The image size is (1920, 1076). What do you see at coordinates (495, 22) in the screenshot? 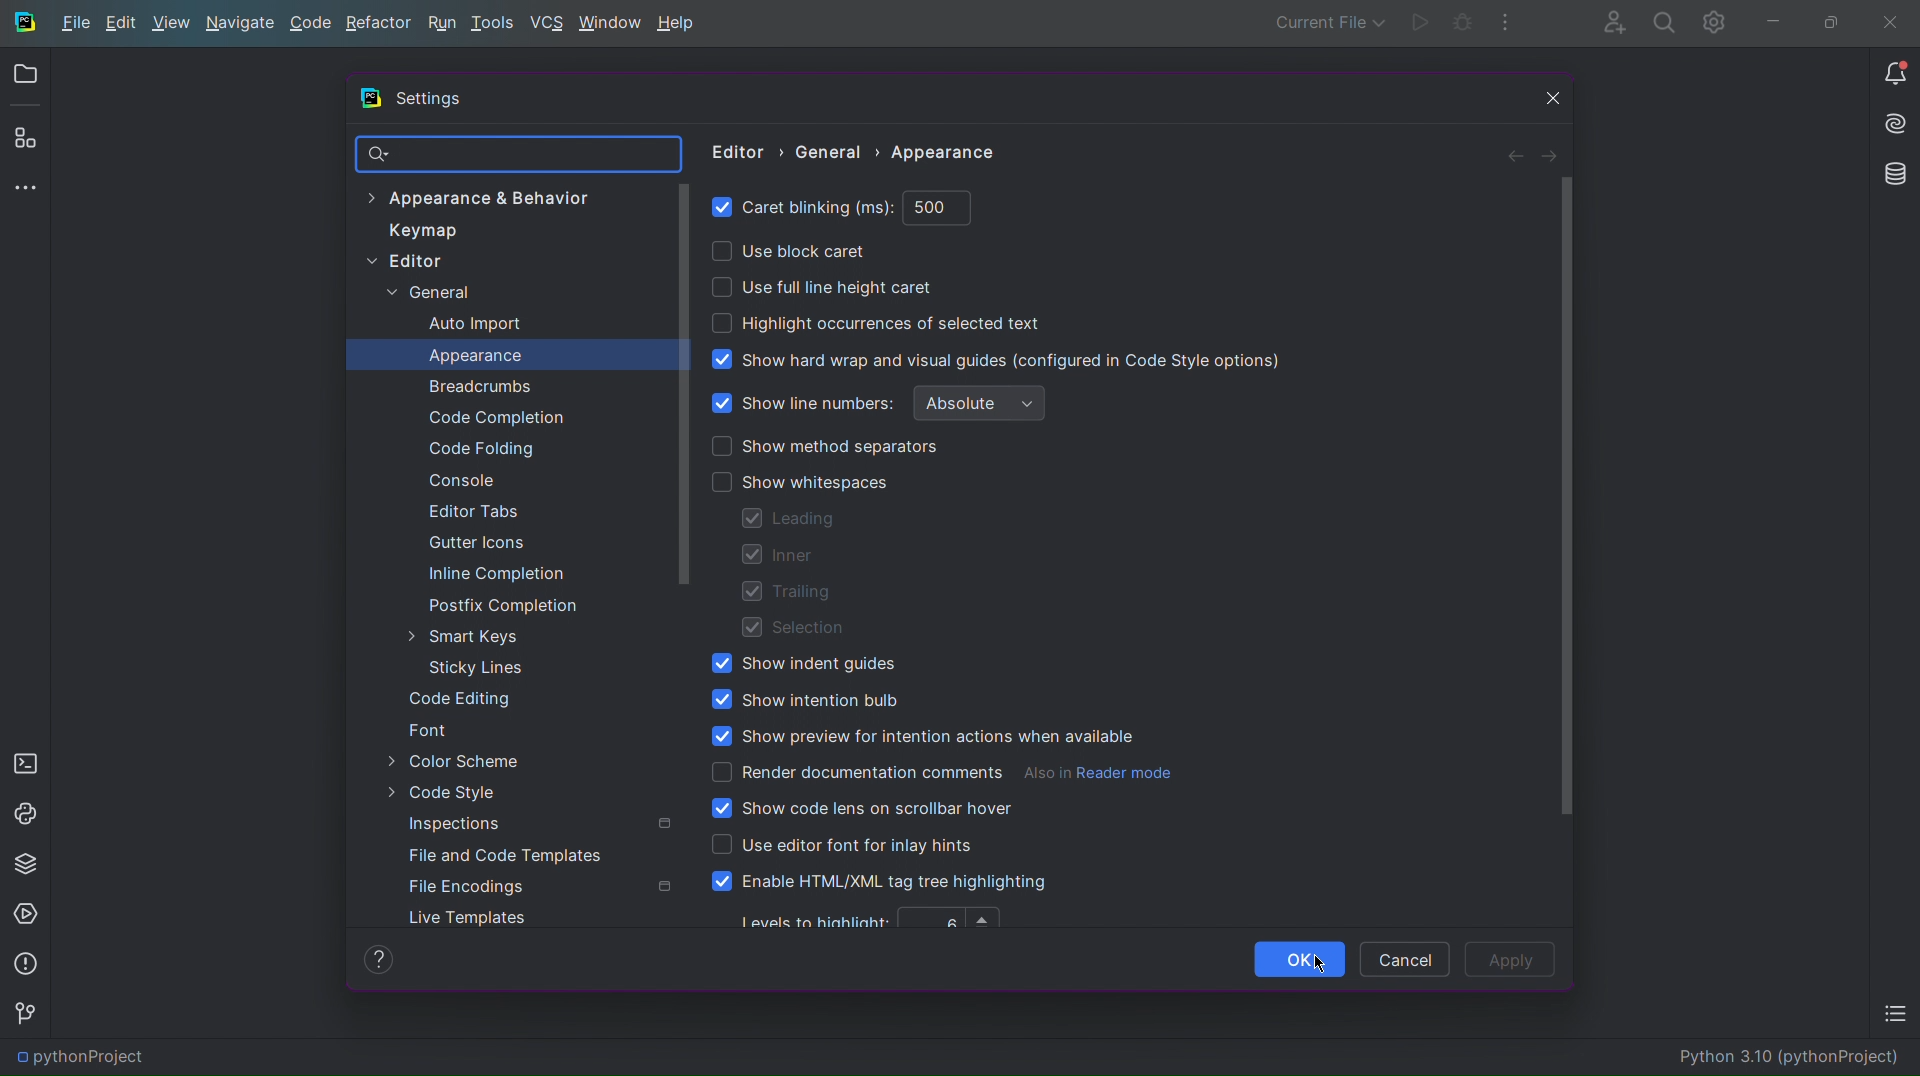
I see `Tools` at bounding box center [495, 22].